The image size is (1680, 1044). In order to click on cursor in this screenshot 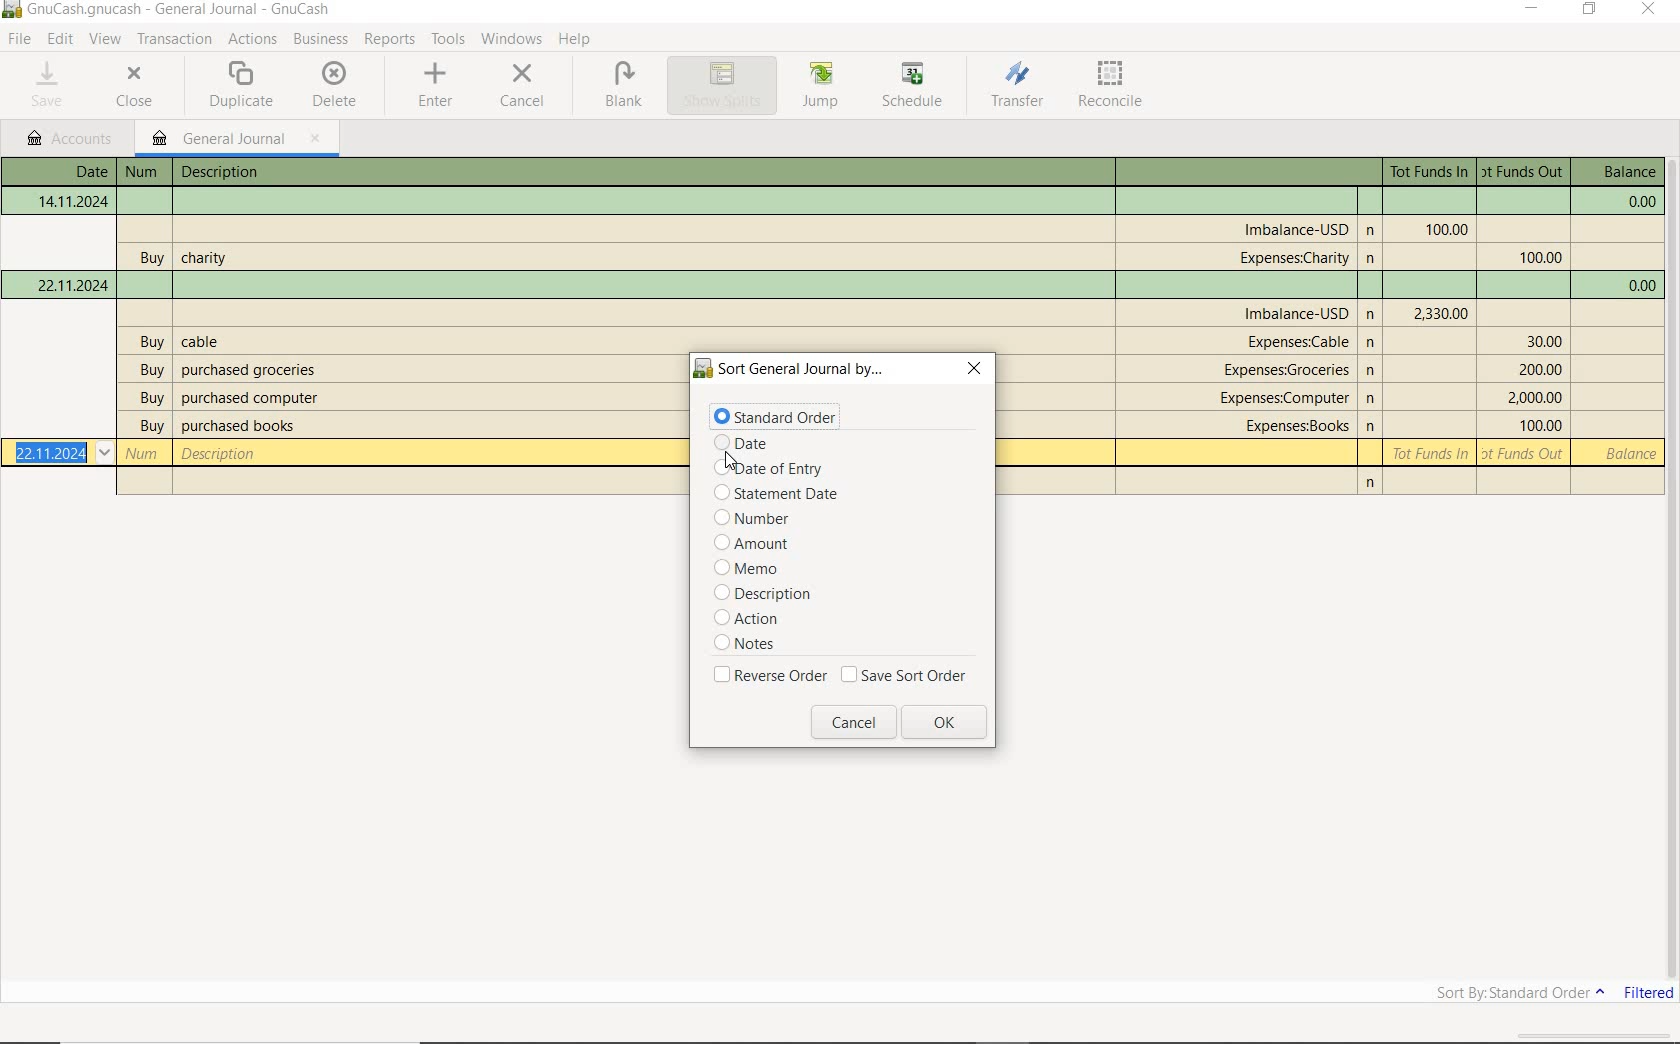, I will do `click(729, 459)`.